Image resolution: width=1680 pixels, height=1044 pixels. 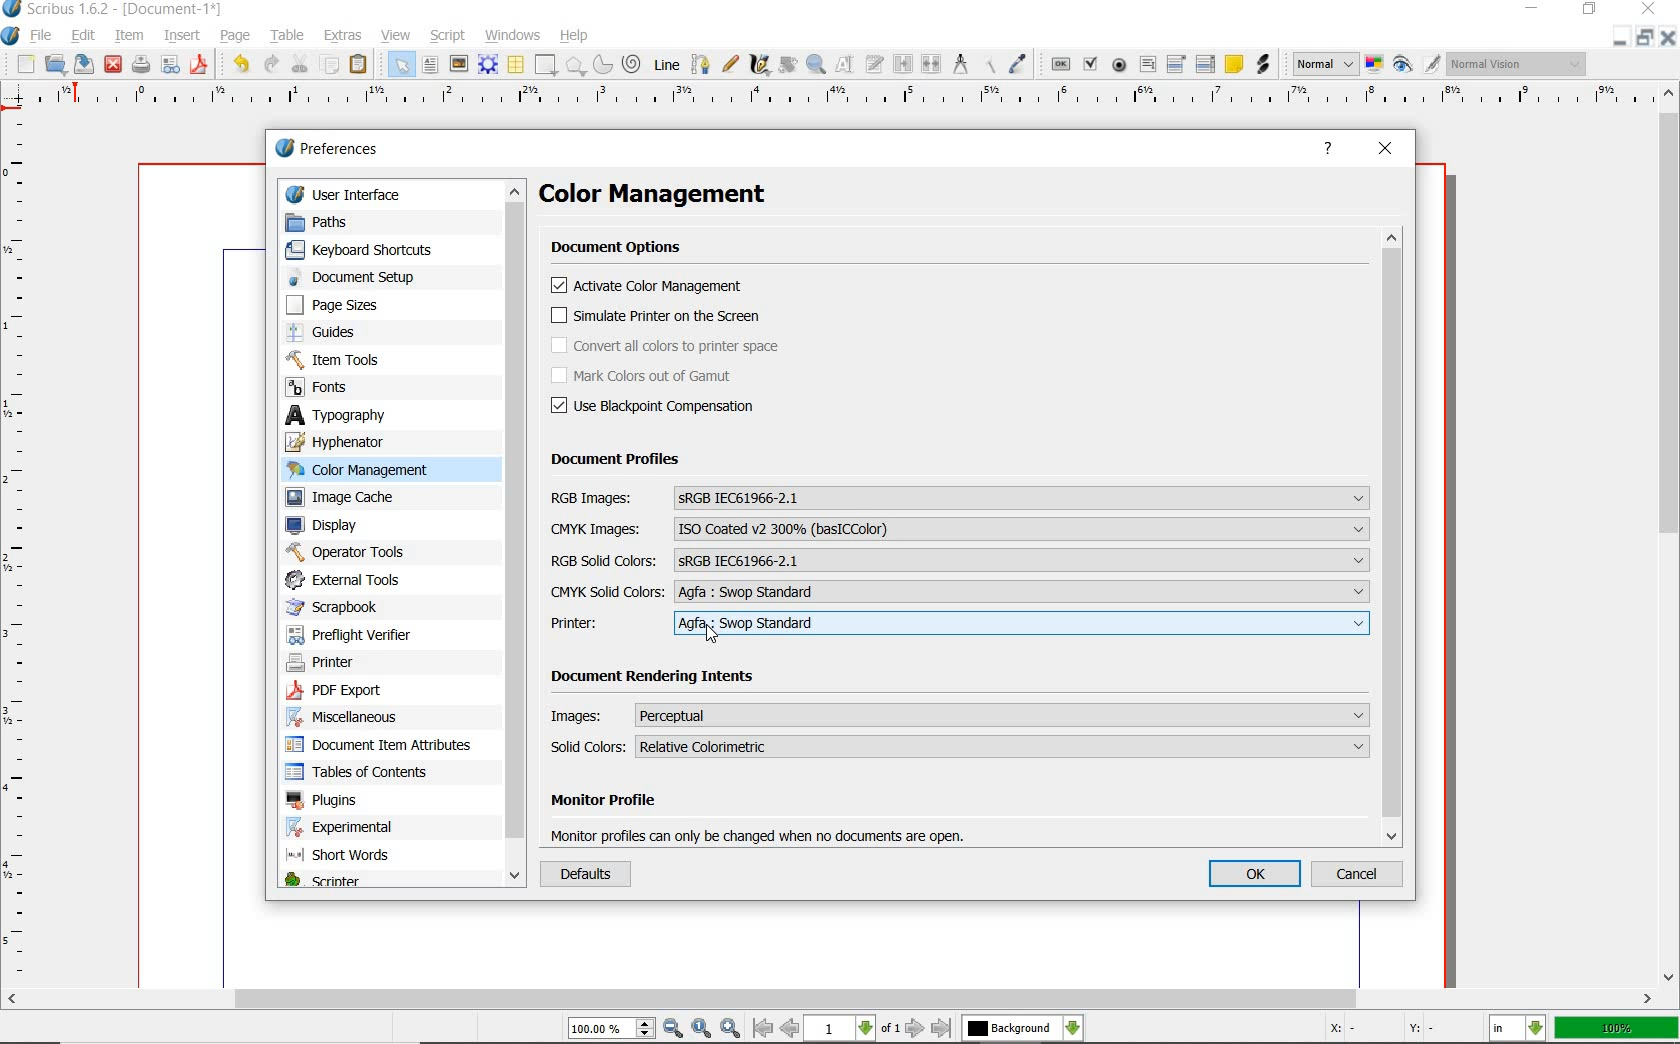 I want to click on close, so click(x=1668, y=39).